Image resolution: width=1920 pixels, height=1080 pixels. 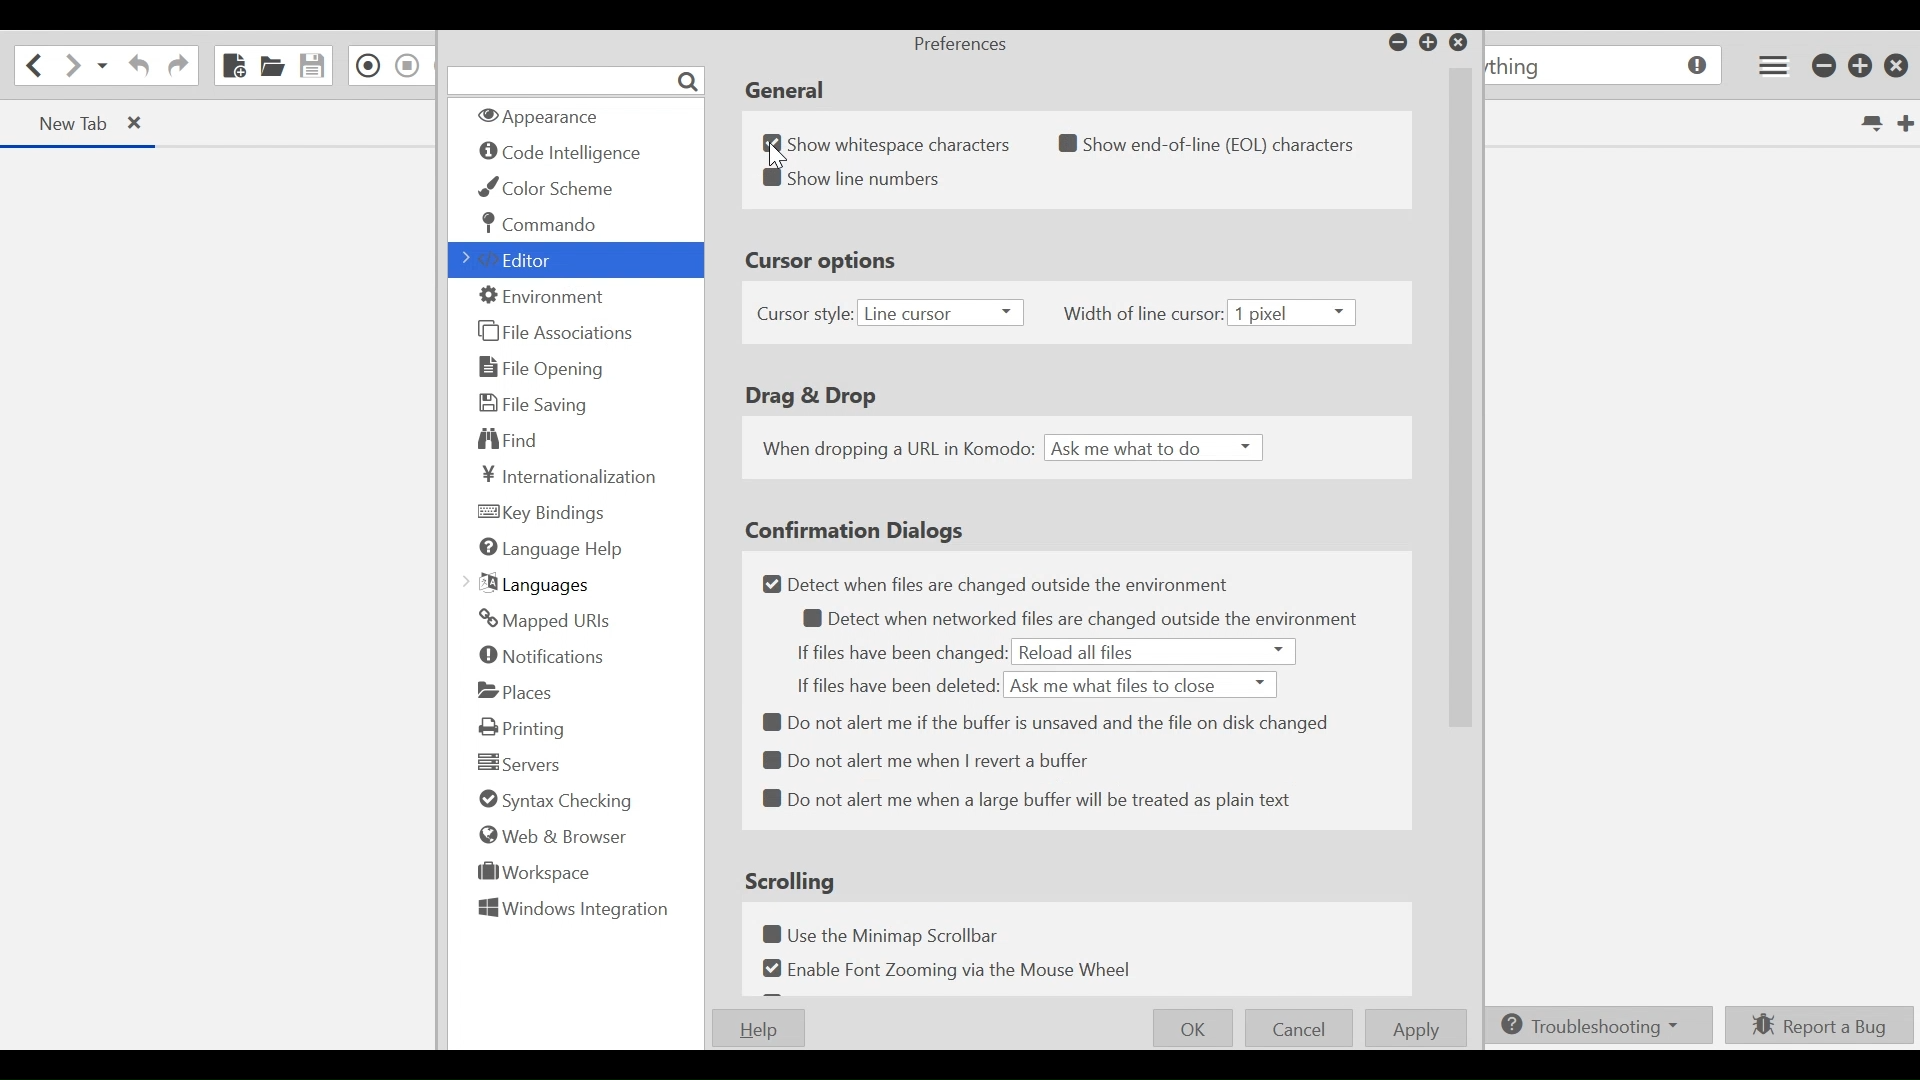 I want to click on minimize, so click(x=1825, y=66).